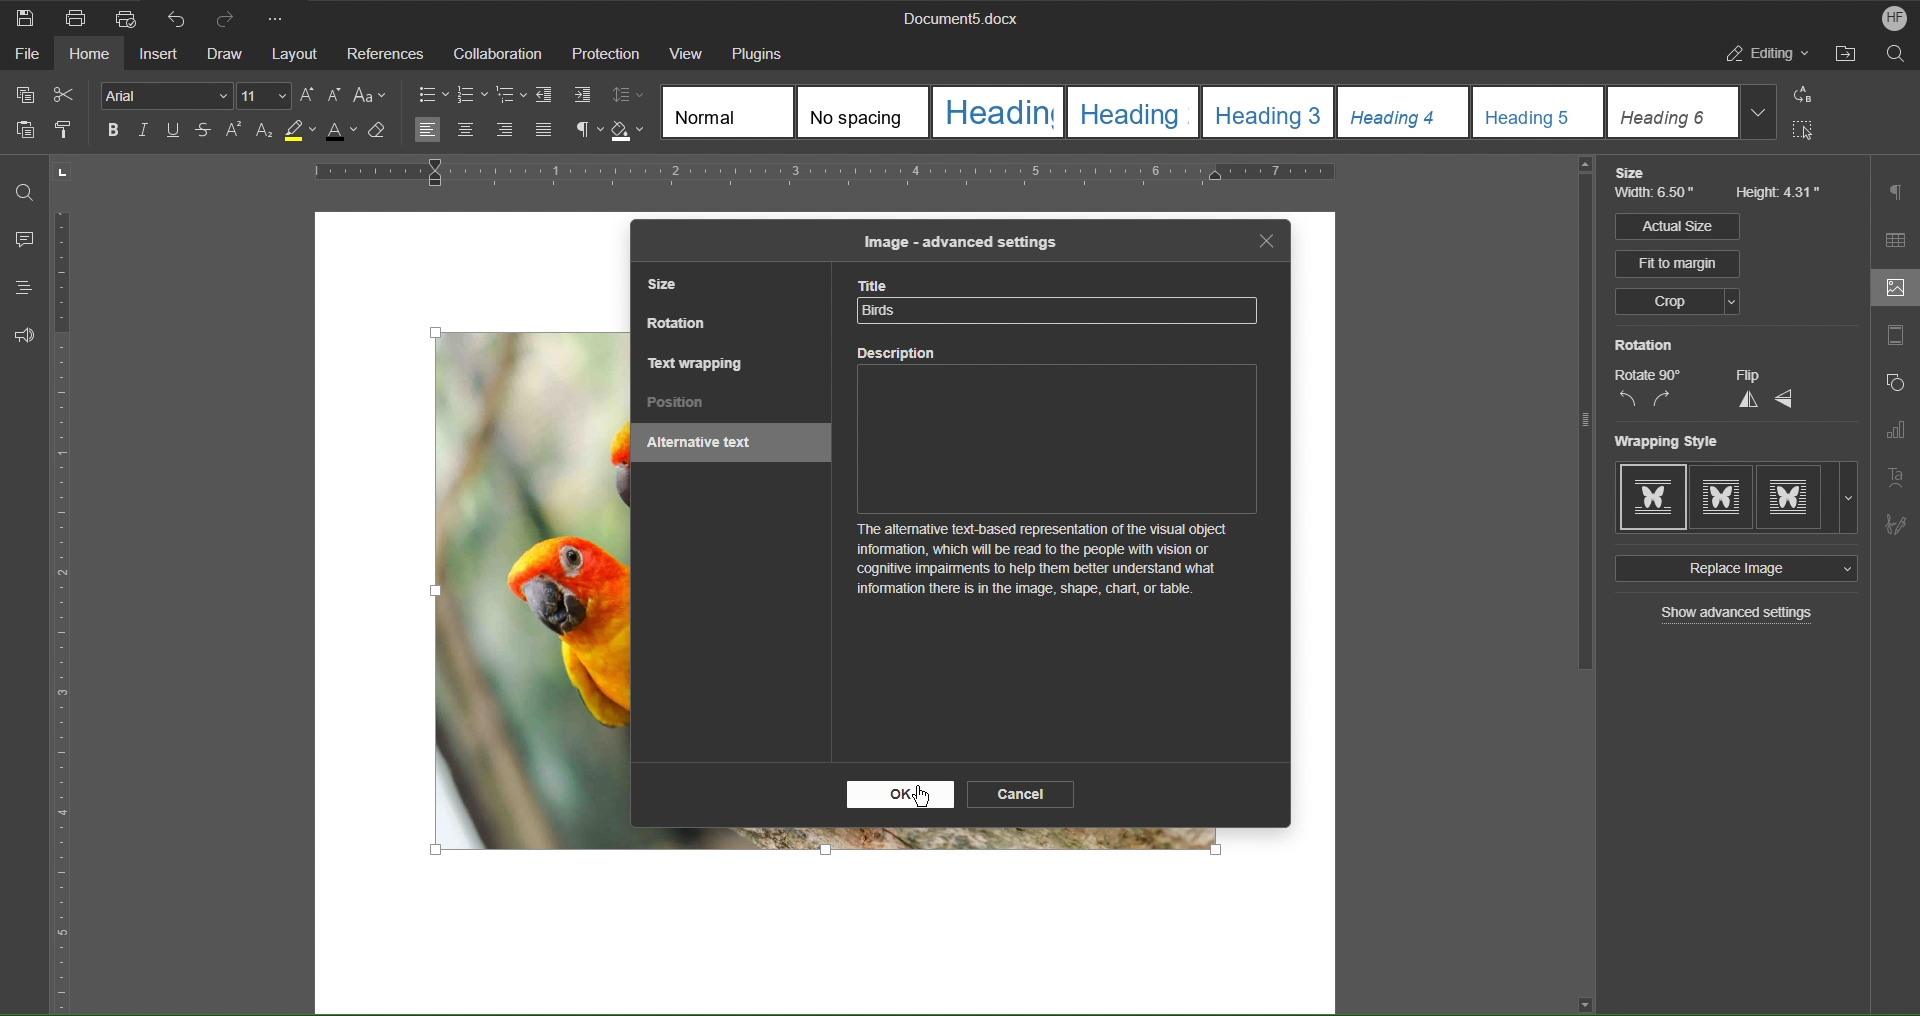 The image size is (1920, 1016). I want to click on Erase Style, so click(388, 136).